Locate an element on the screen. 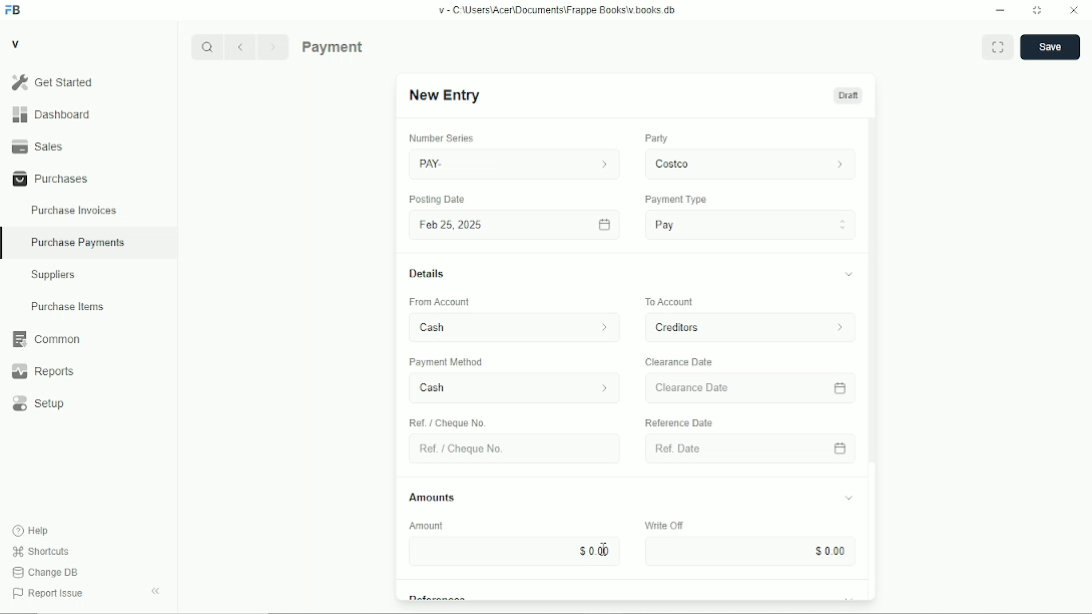 This screenshot has width=1092, height=614. Purchases is located at coordinates (88, 178).